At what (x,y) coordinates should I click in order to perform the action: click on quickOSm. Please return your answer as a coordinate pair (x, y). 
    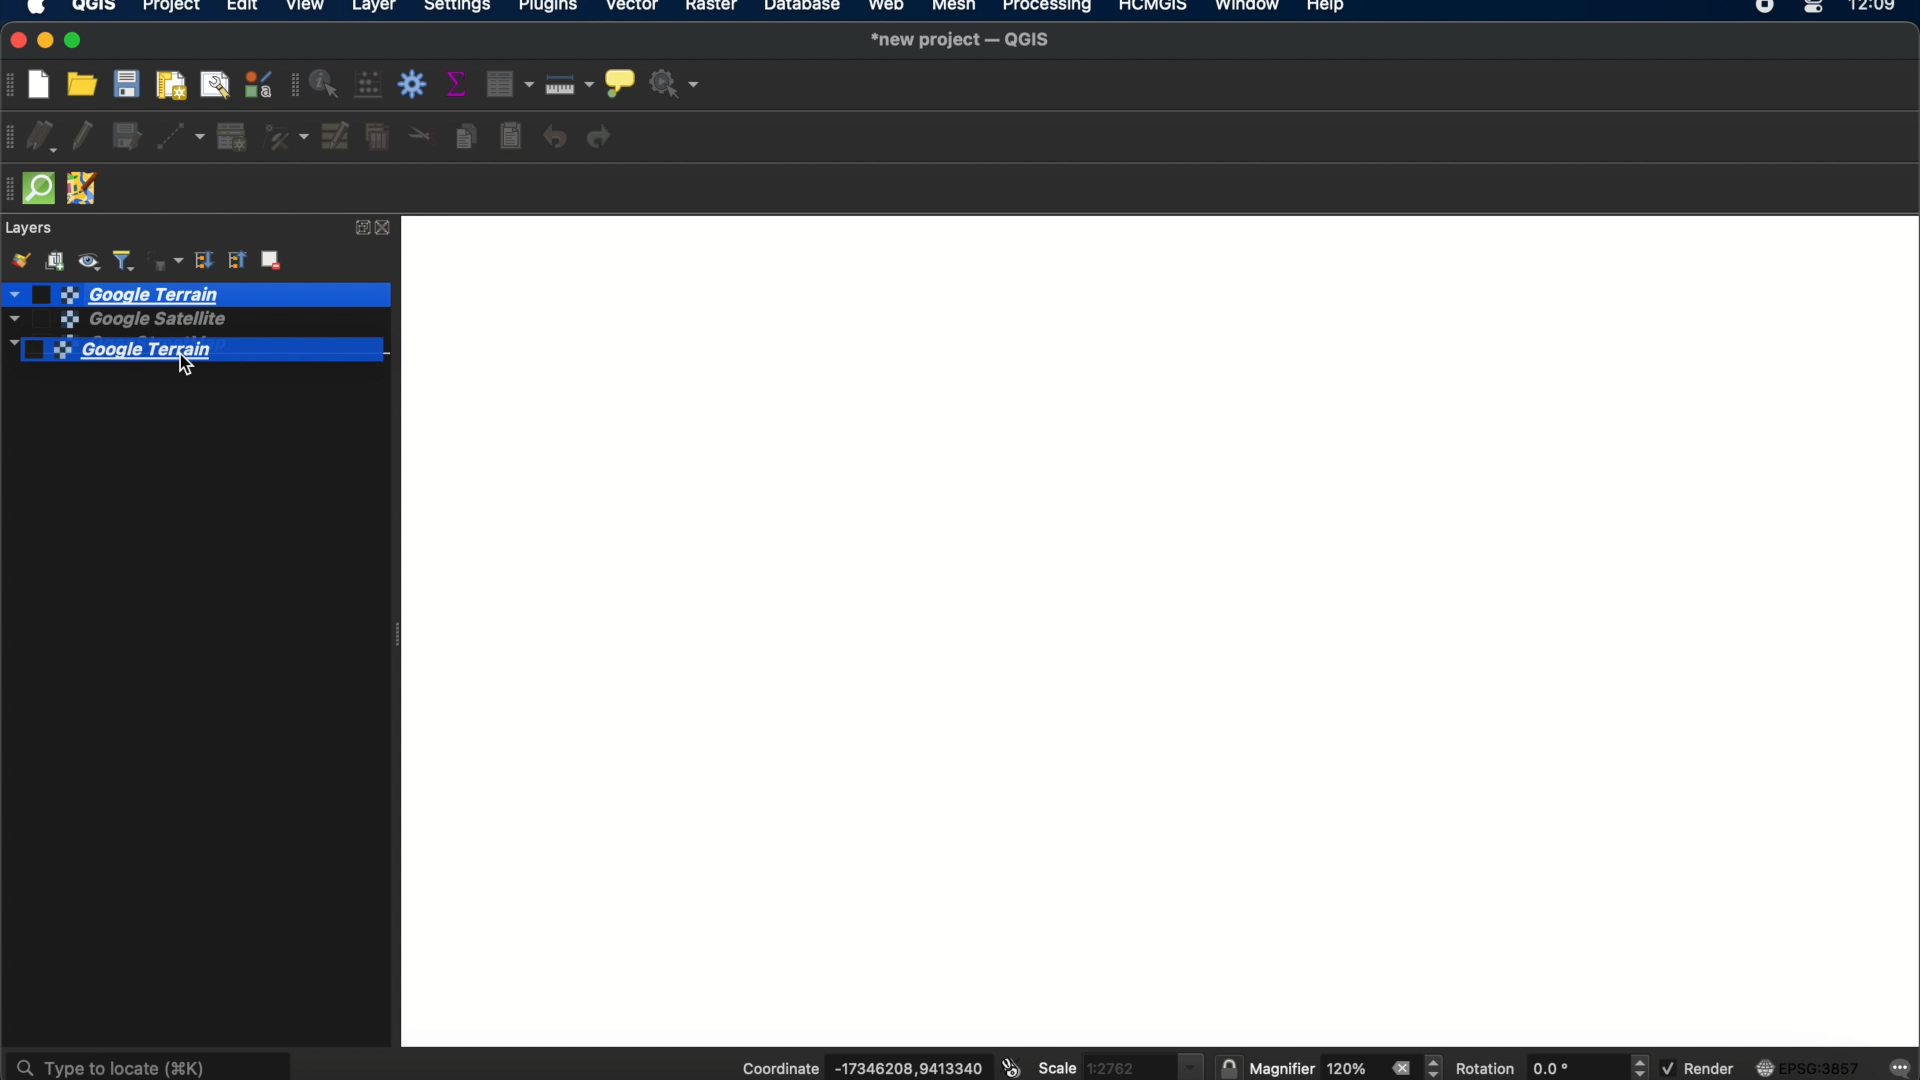
    Looking at the image, I should click on (44, 188).